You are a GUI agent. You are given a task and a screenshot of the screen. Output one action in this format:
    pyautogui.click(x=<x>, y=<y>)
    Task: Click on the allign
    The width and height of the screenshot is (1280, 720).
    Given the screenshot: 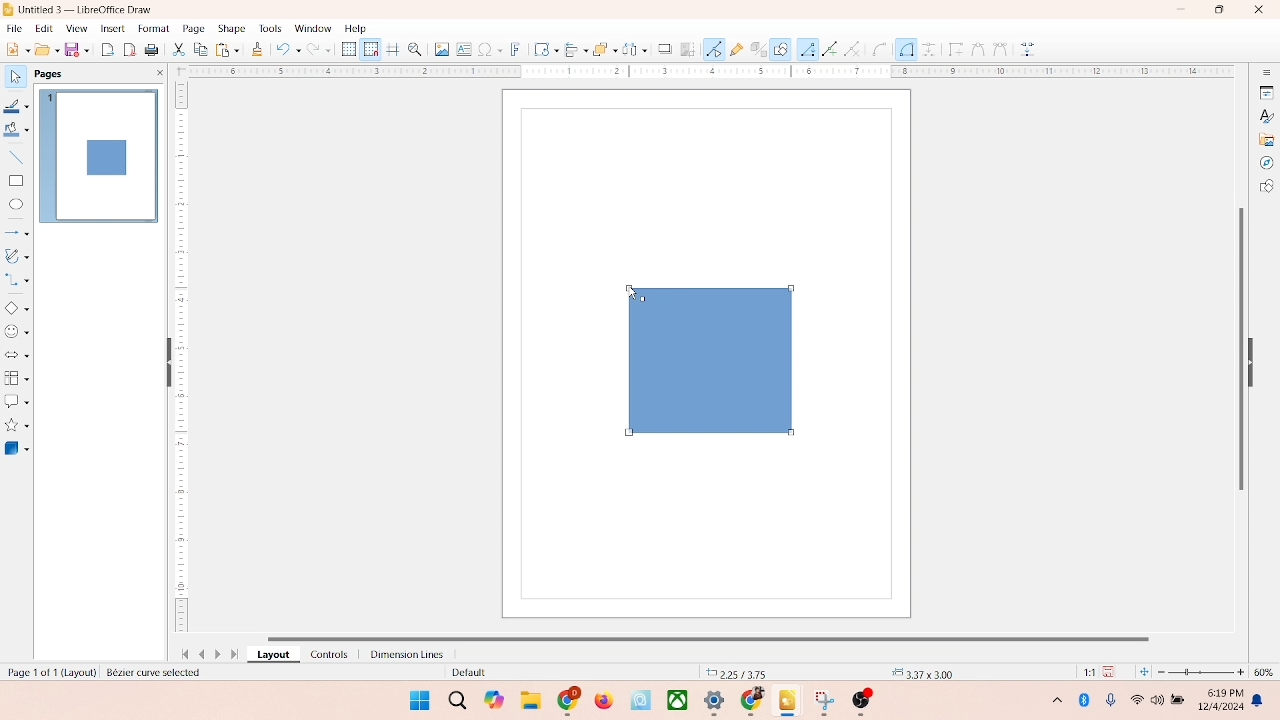 What is the action you would take?
    pyautogui.click(x=572, y=47)
    